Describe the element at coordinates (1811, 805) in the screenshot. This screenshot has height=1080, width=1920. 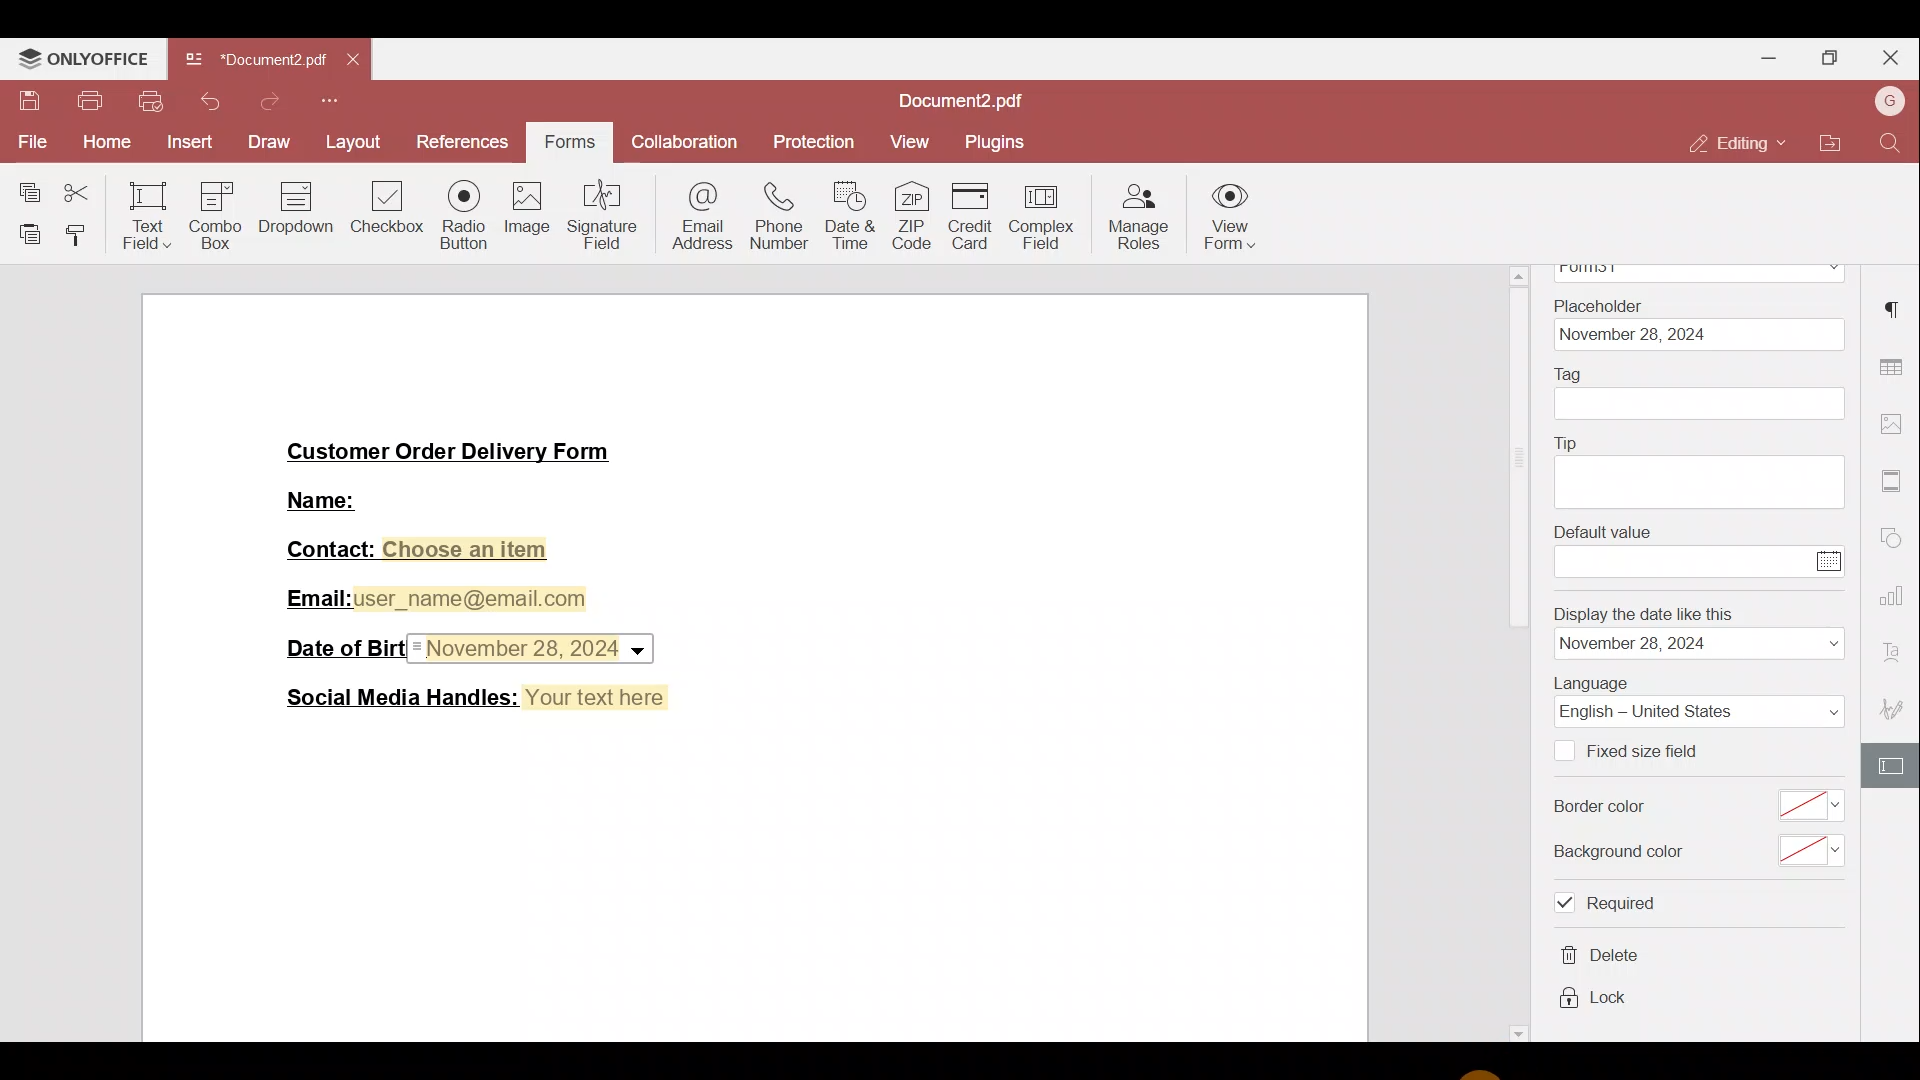
I see `select border color` at that location.